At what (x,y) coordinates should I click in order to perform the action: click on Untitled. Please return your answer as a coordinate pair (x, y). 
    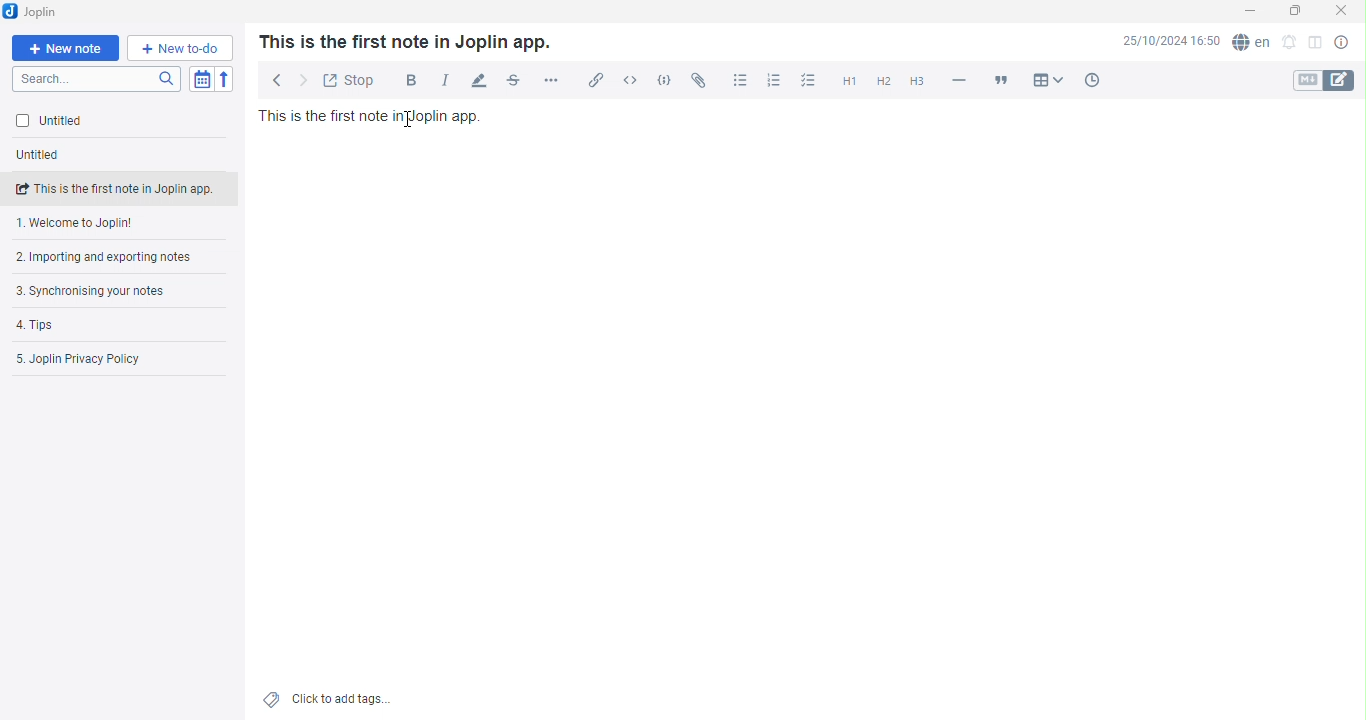
    Looking at the image, I should click on (46, 156).